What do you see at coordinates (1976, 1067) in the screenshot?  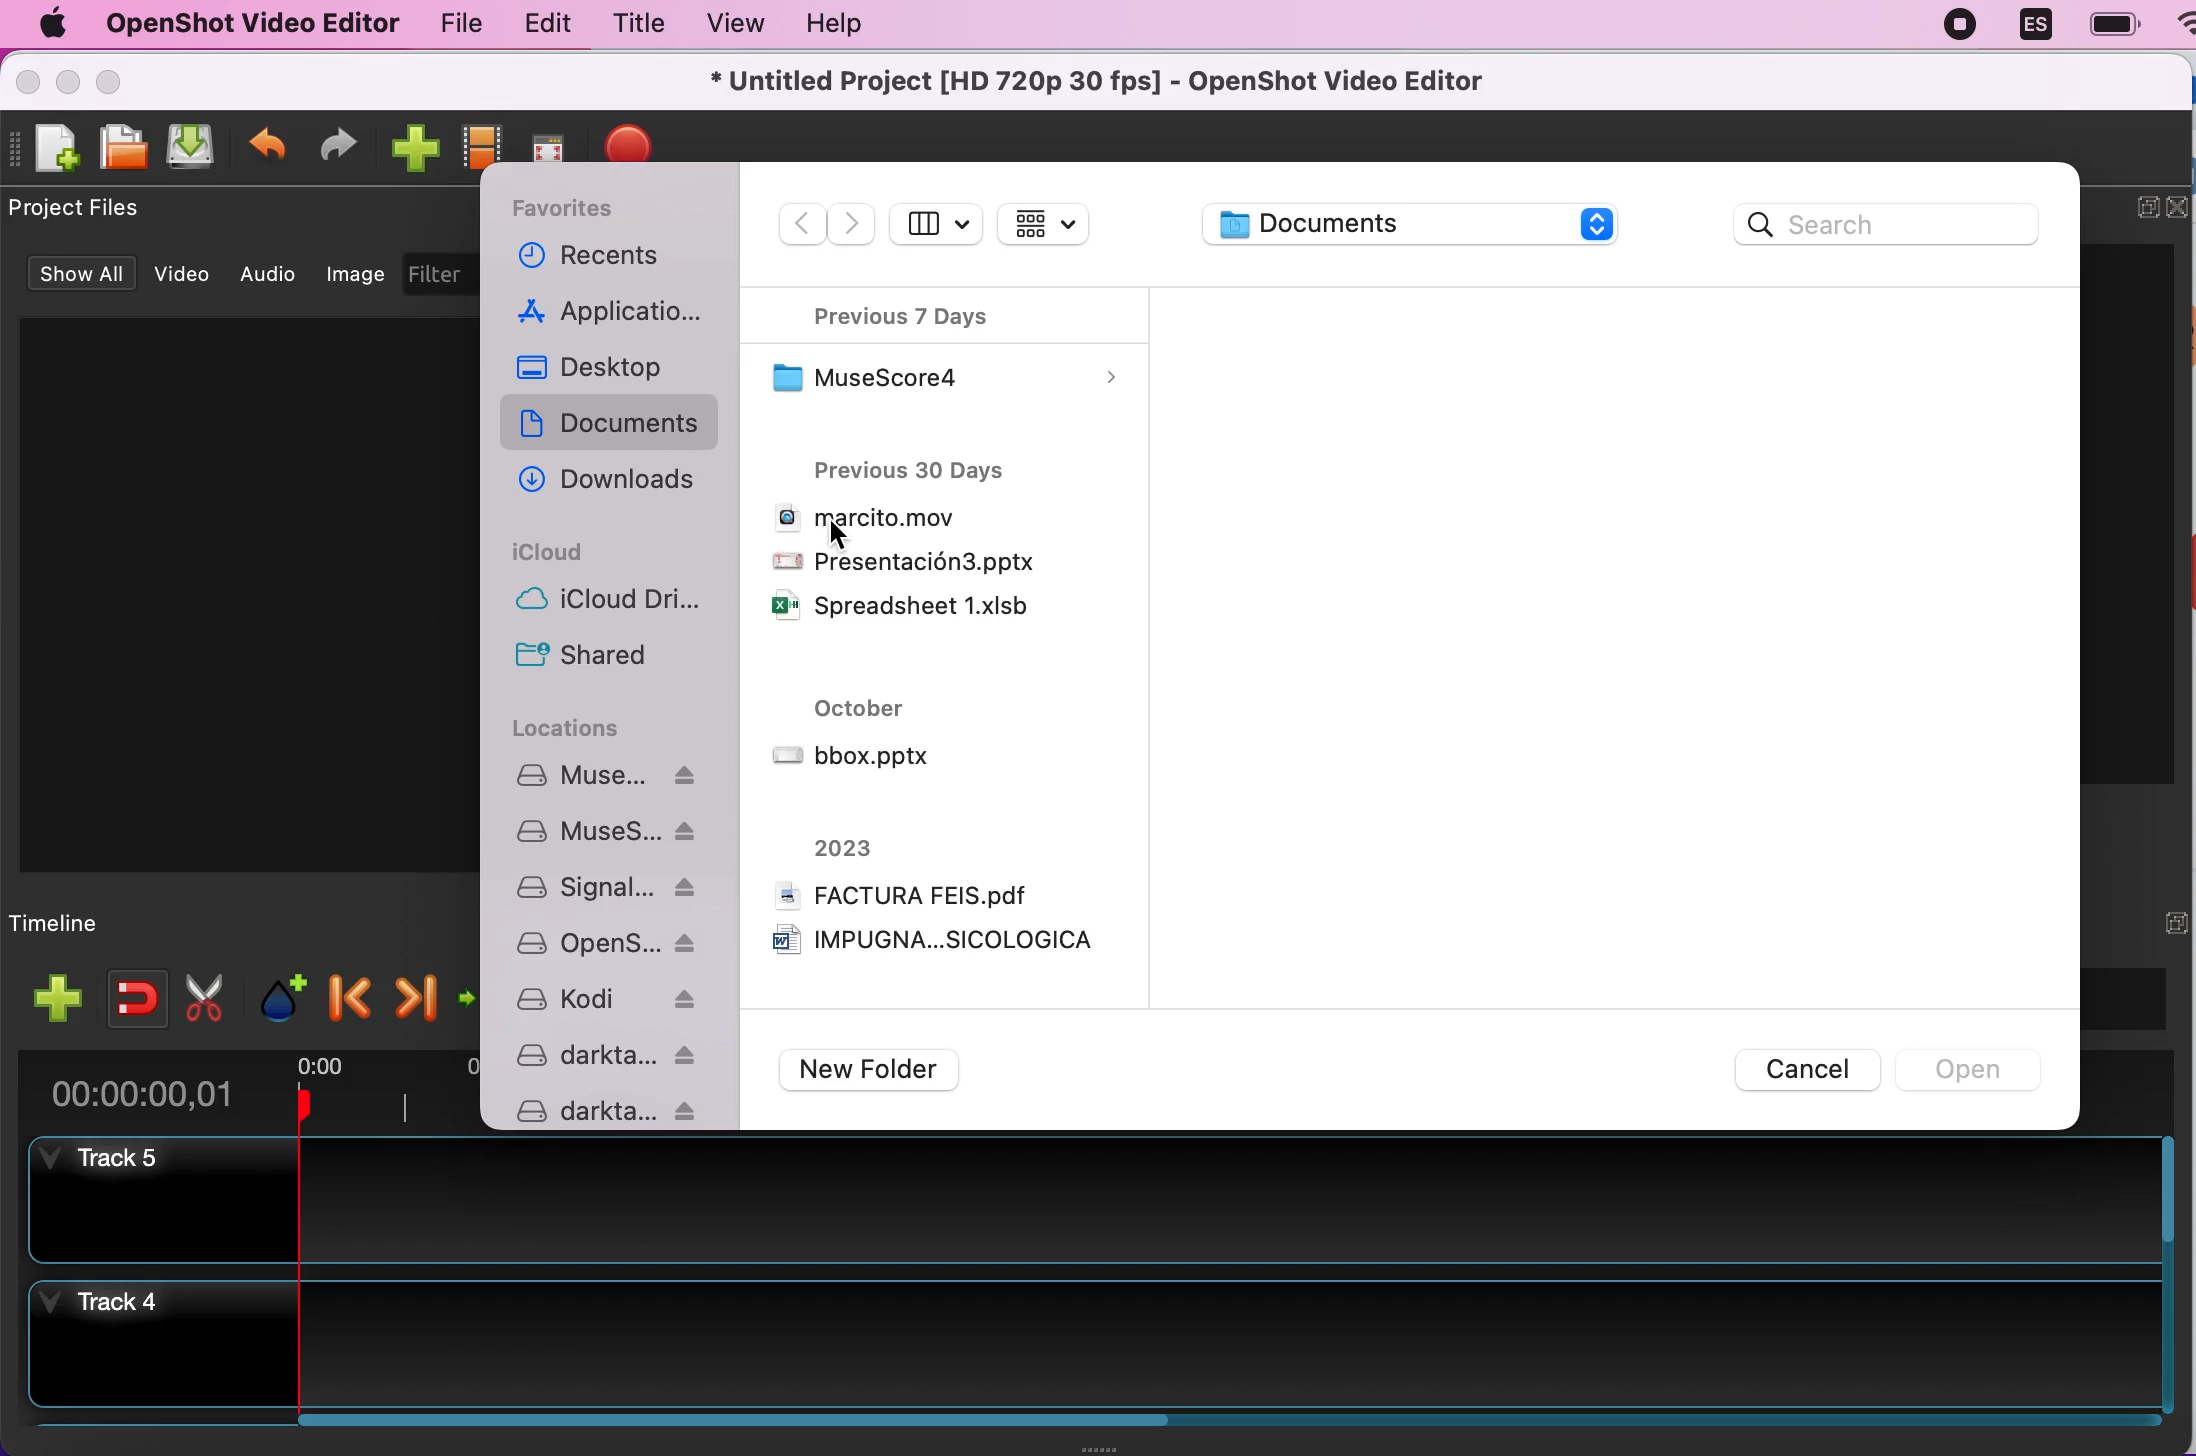 I see `open` at bounding box center [1976, 1067].